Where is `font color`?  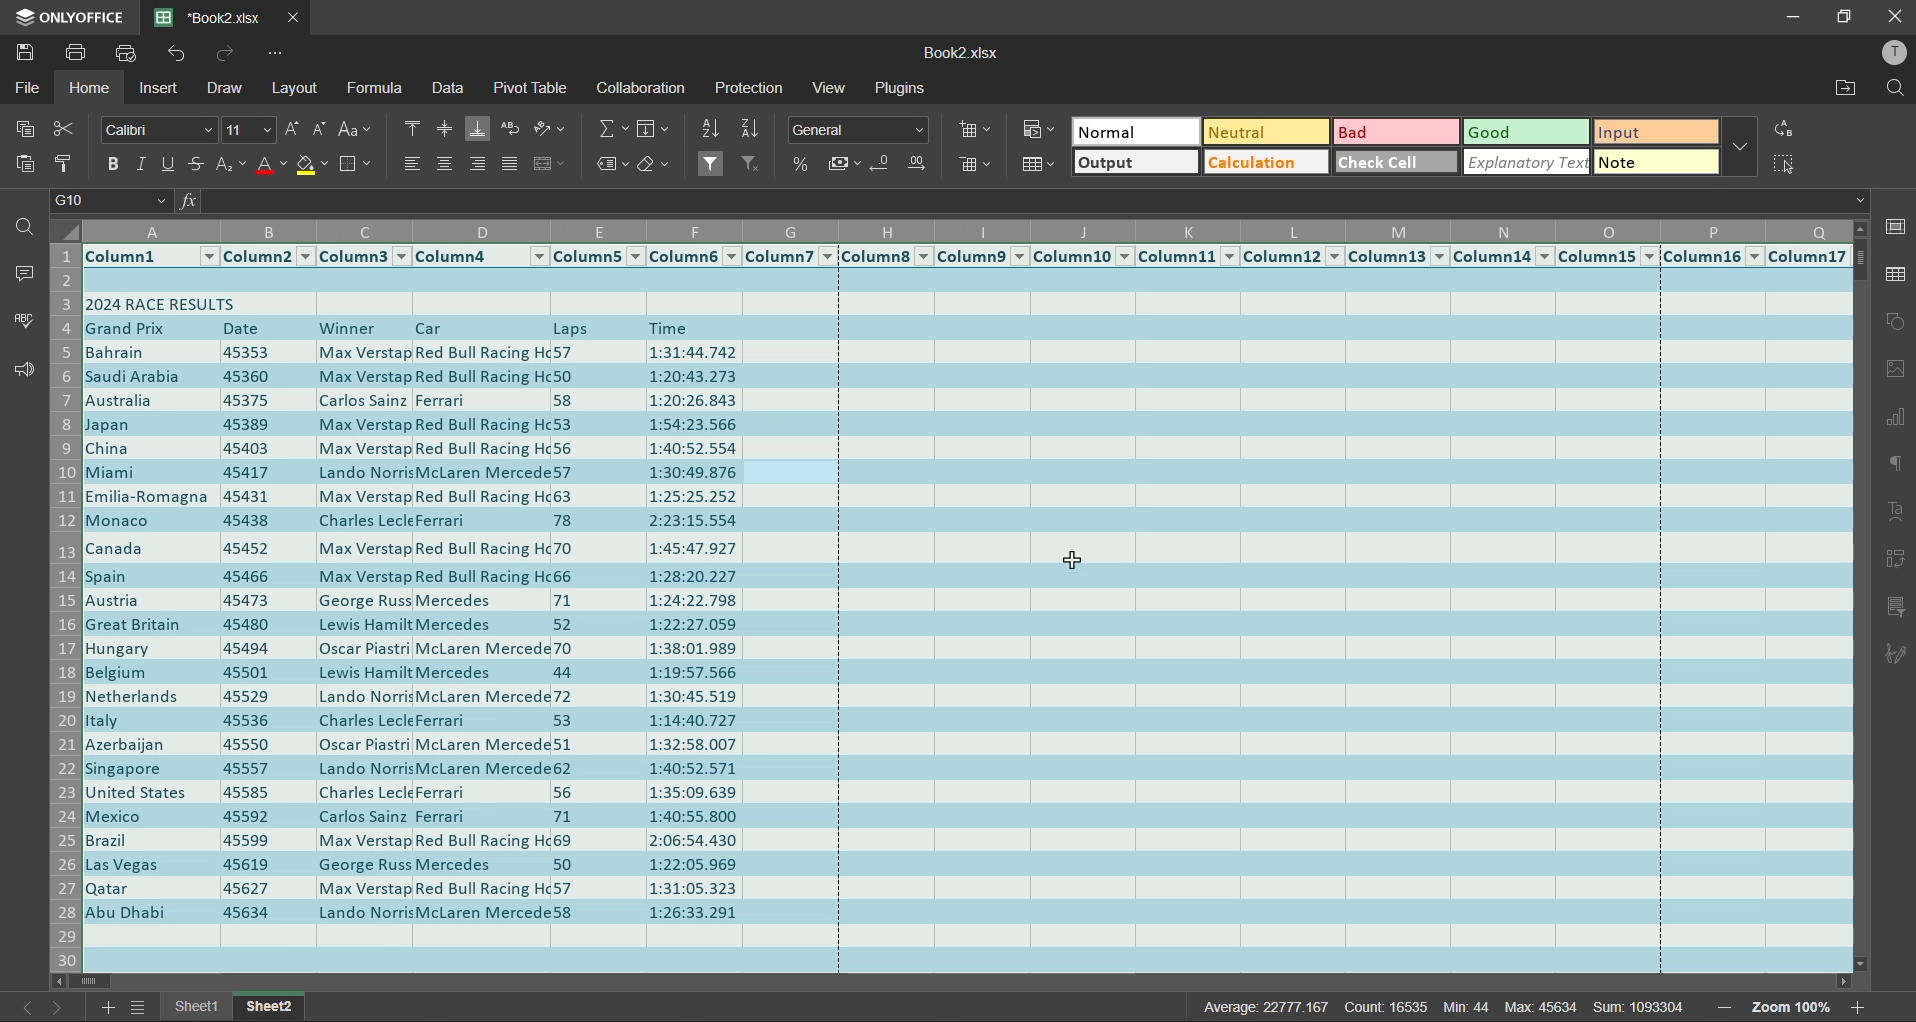 font color is located at coordinates (271, 169).